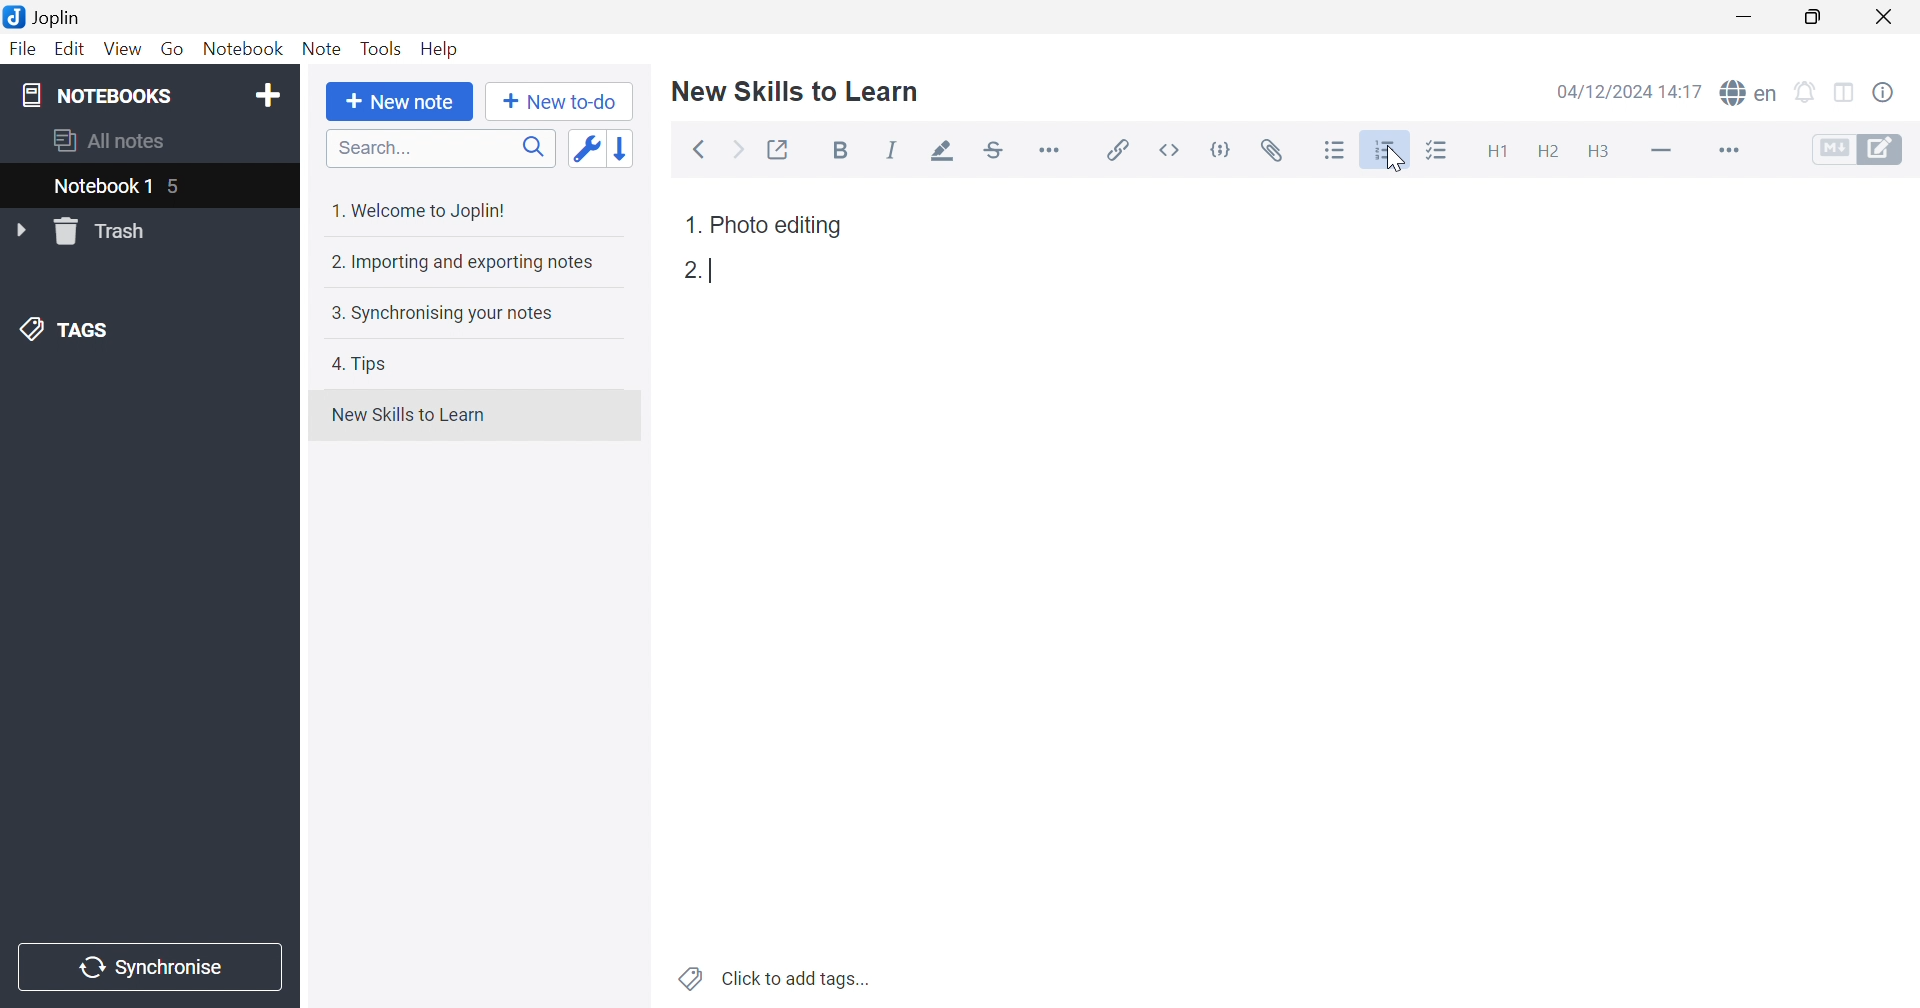 Image resolution: width=1920 pixels, height=1008 pixels. I want to click on More..., so click(1049, 148).